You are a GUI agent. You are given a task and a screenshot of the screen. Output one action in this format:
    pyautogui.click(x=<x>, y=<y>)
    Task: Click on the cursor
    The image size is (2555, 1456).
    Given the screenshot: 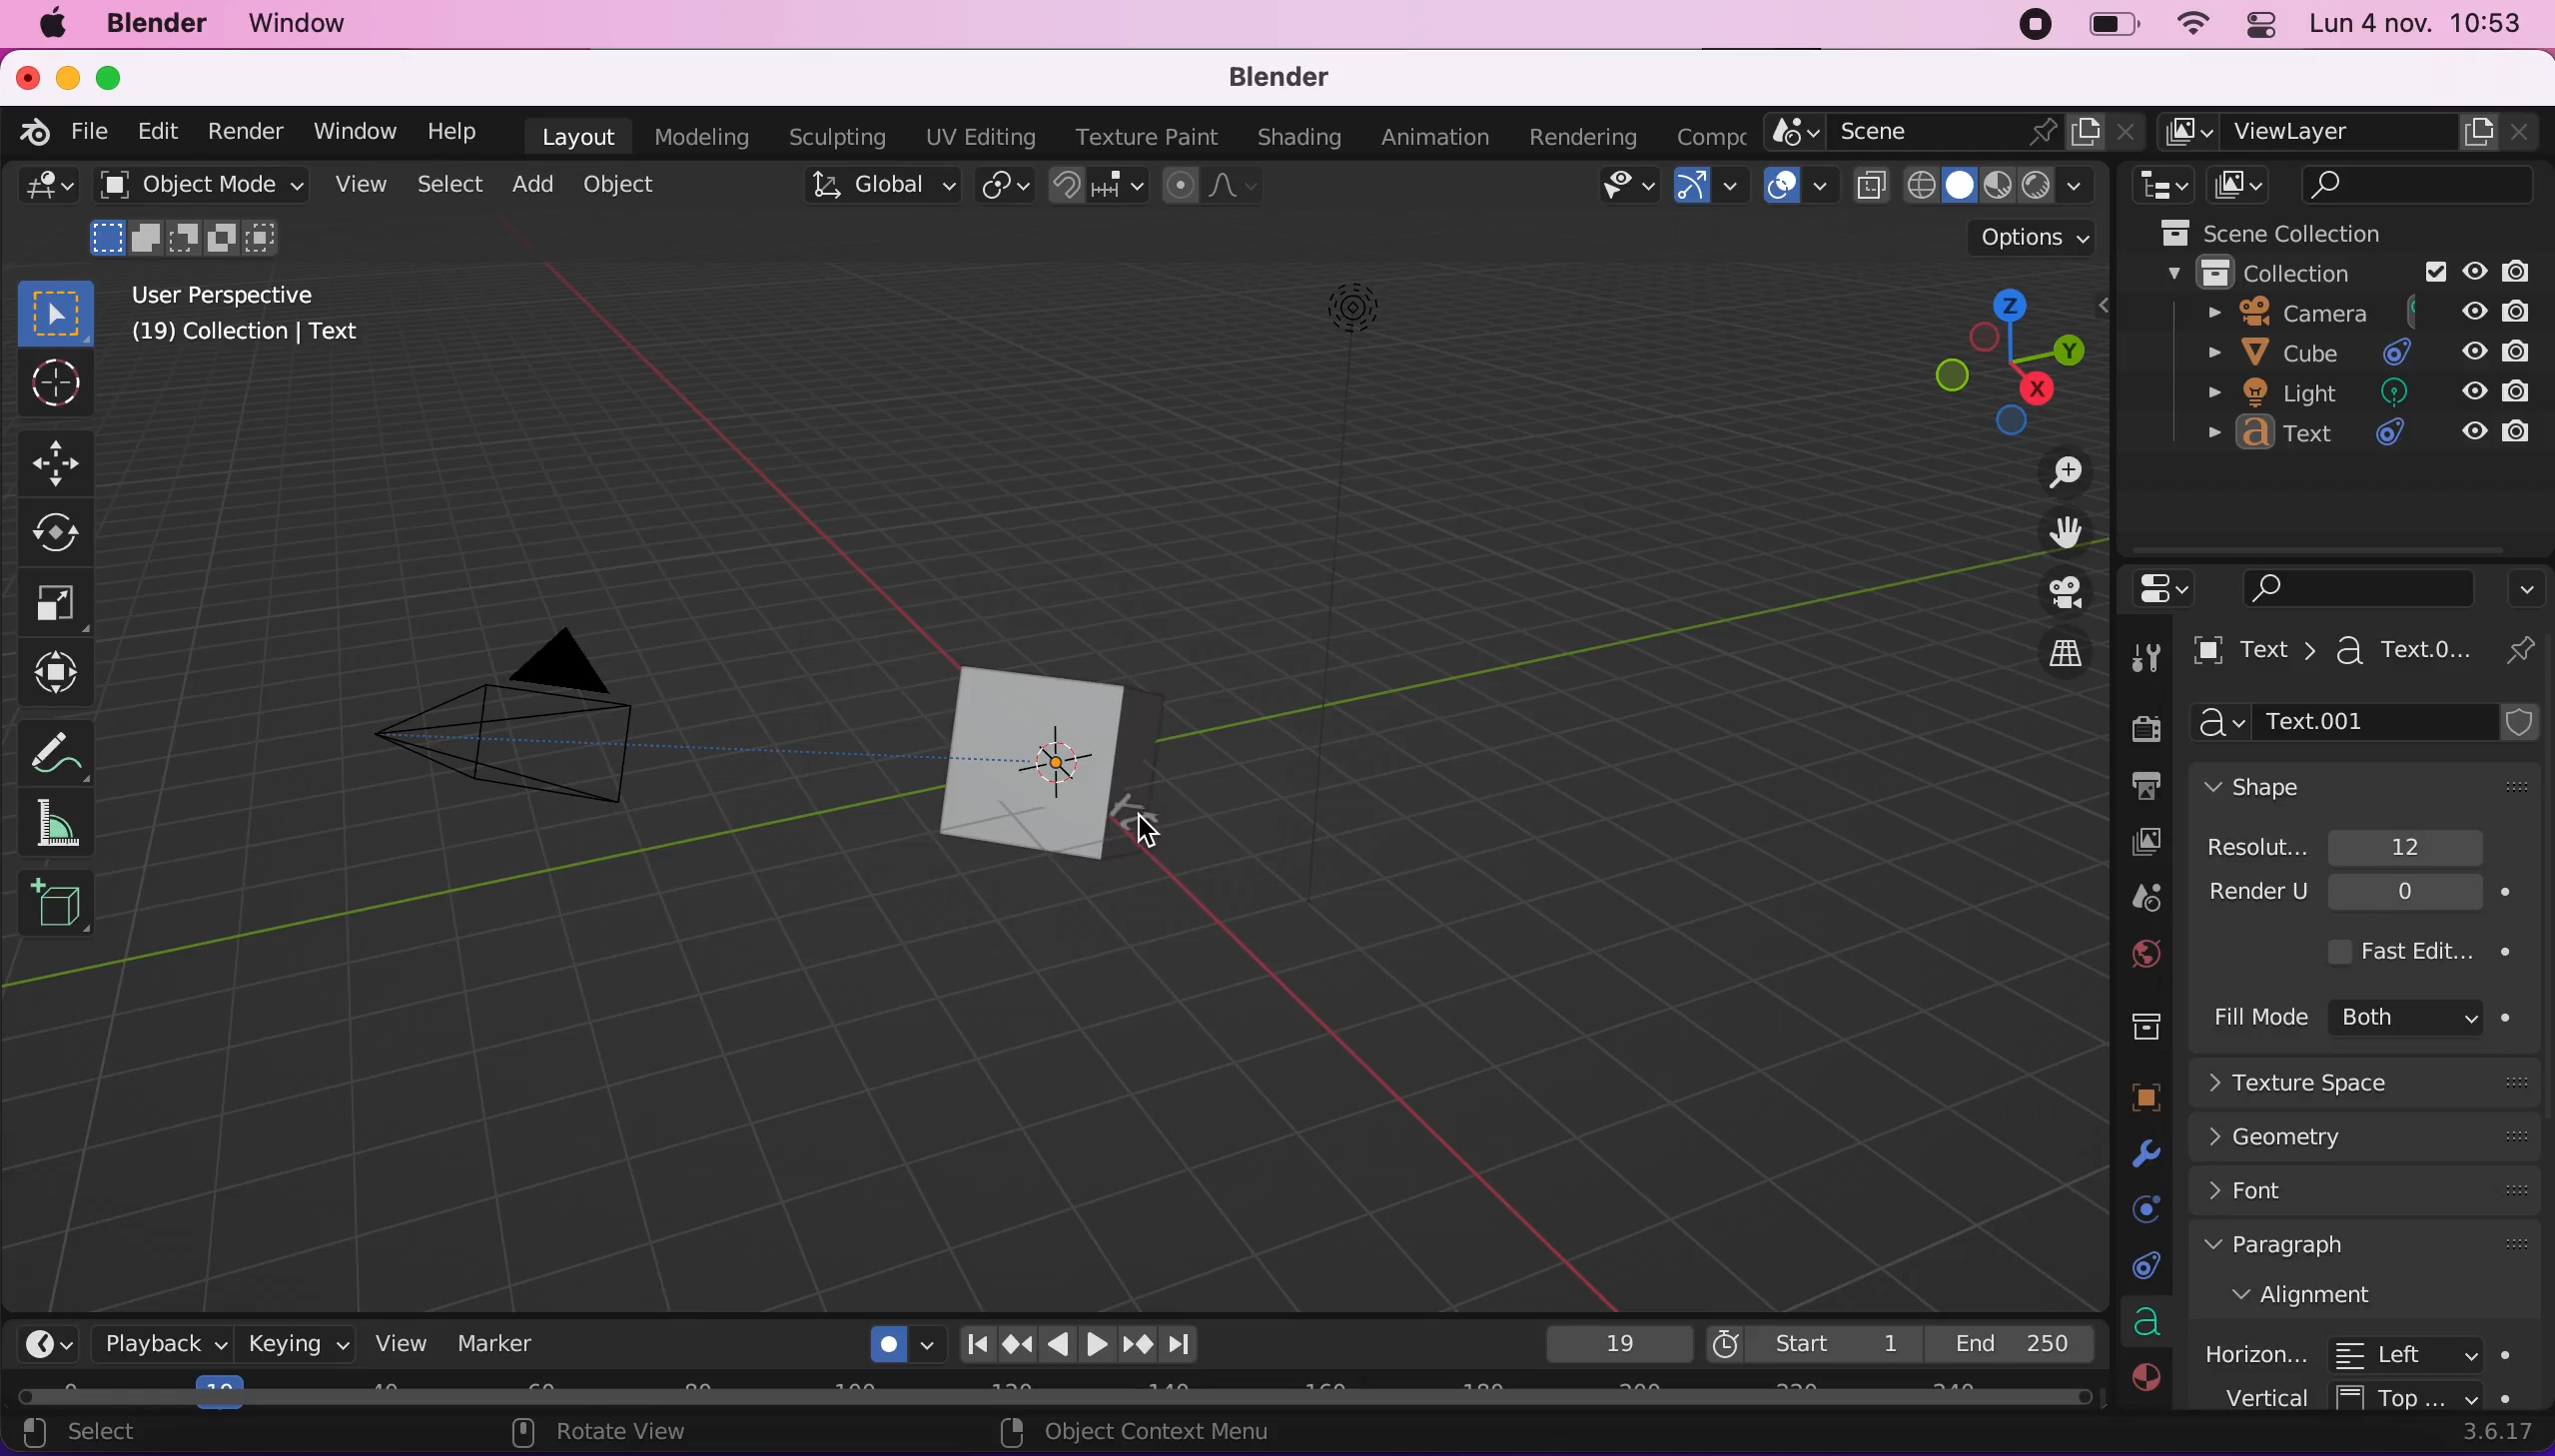 What is the action you would take?
    pyautogui.click(x=1155, y=833)
    